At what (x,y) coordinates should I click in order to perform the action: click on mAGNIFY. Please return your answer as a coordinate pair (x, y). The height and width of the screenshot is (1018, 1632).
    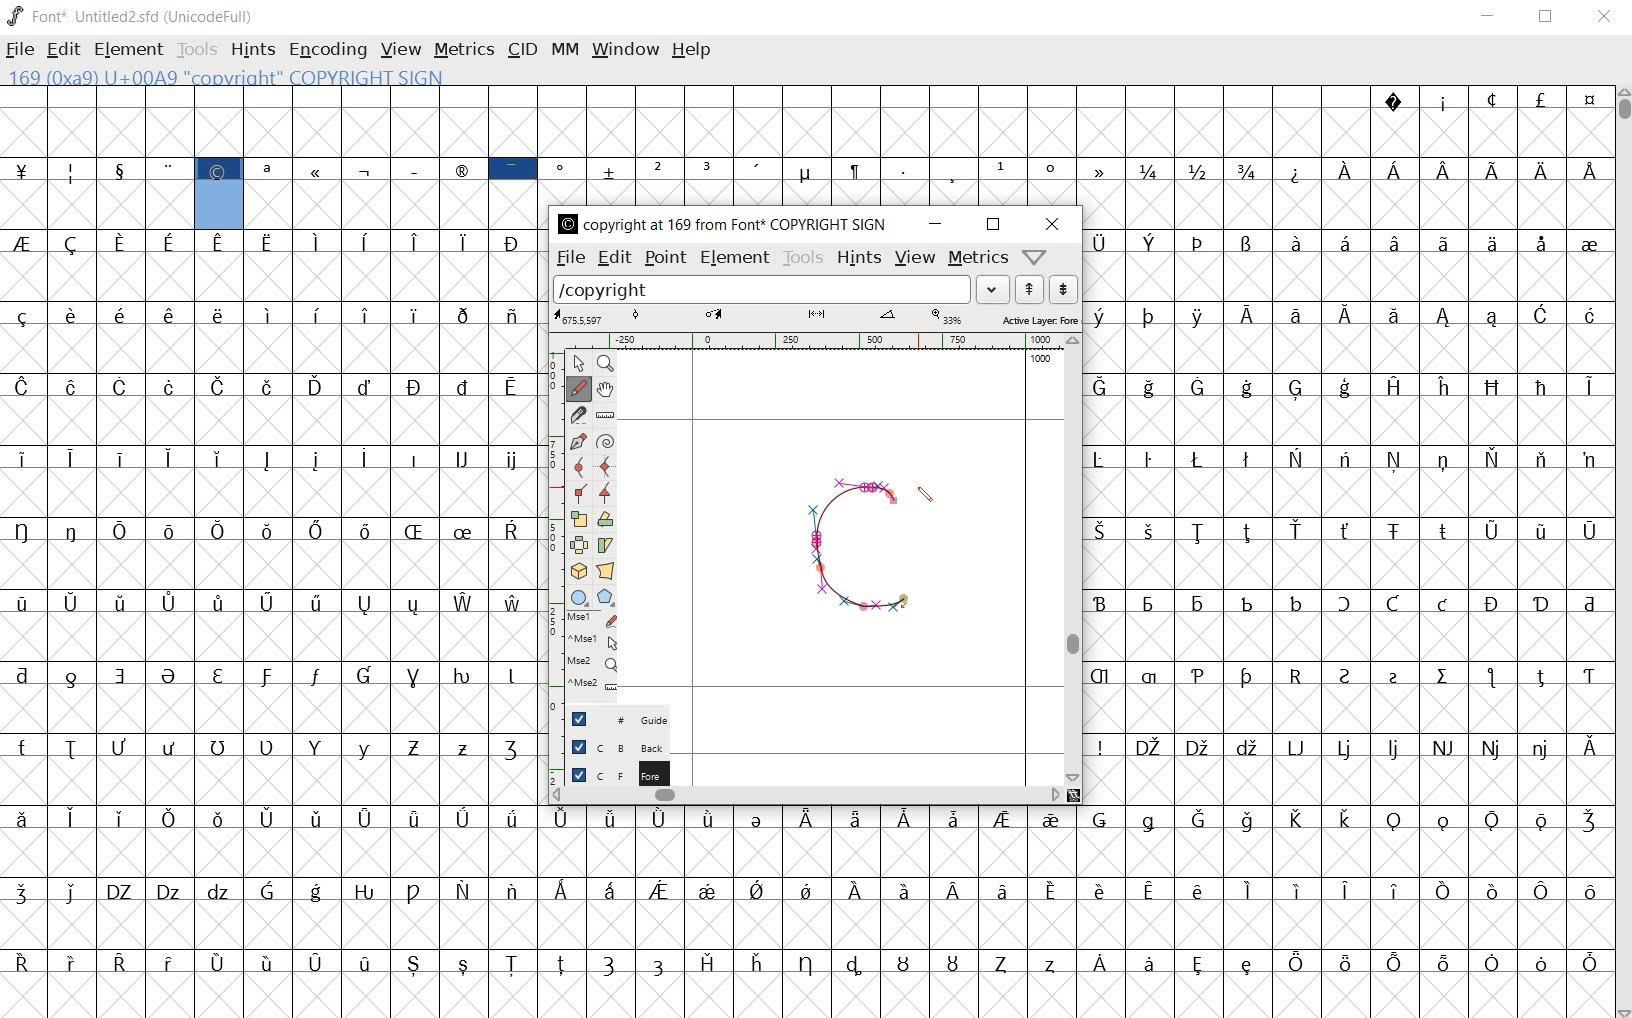
    Looking at the image, I should click on (605, 364).